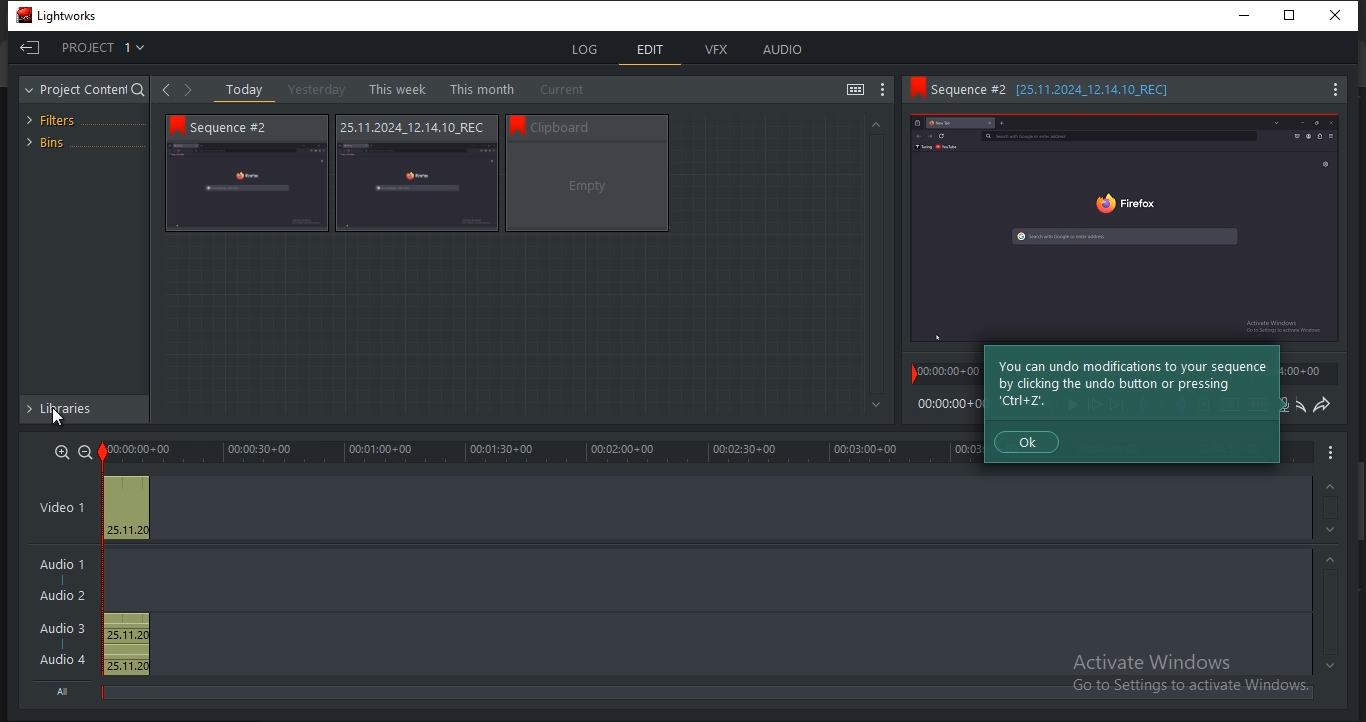  What do you see at coordinates (83, 89) in the screenshot?
I see `project content` at bounding box center [83, 89].